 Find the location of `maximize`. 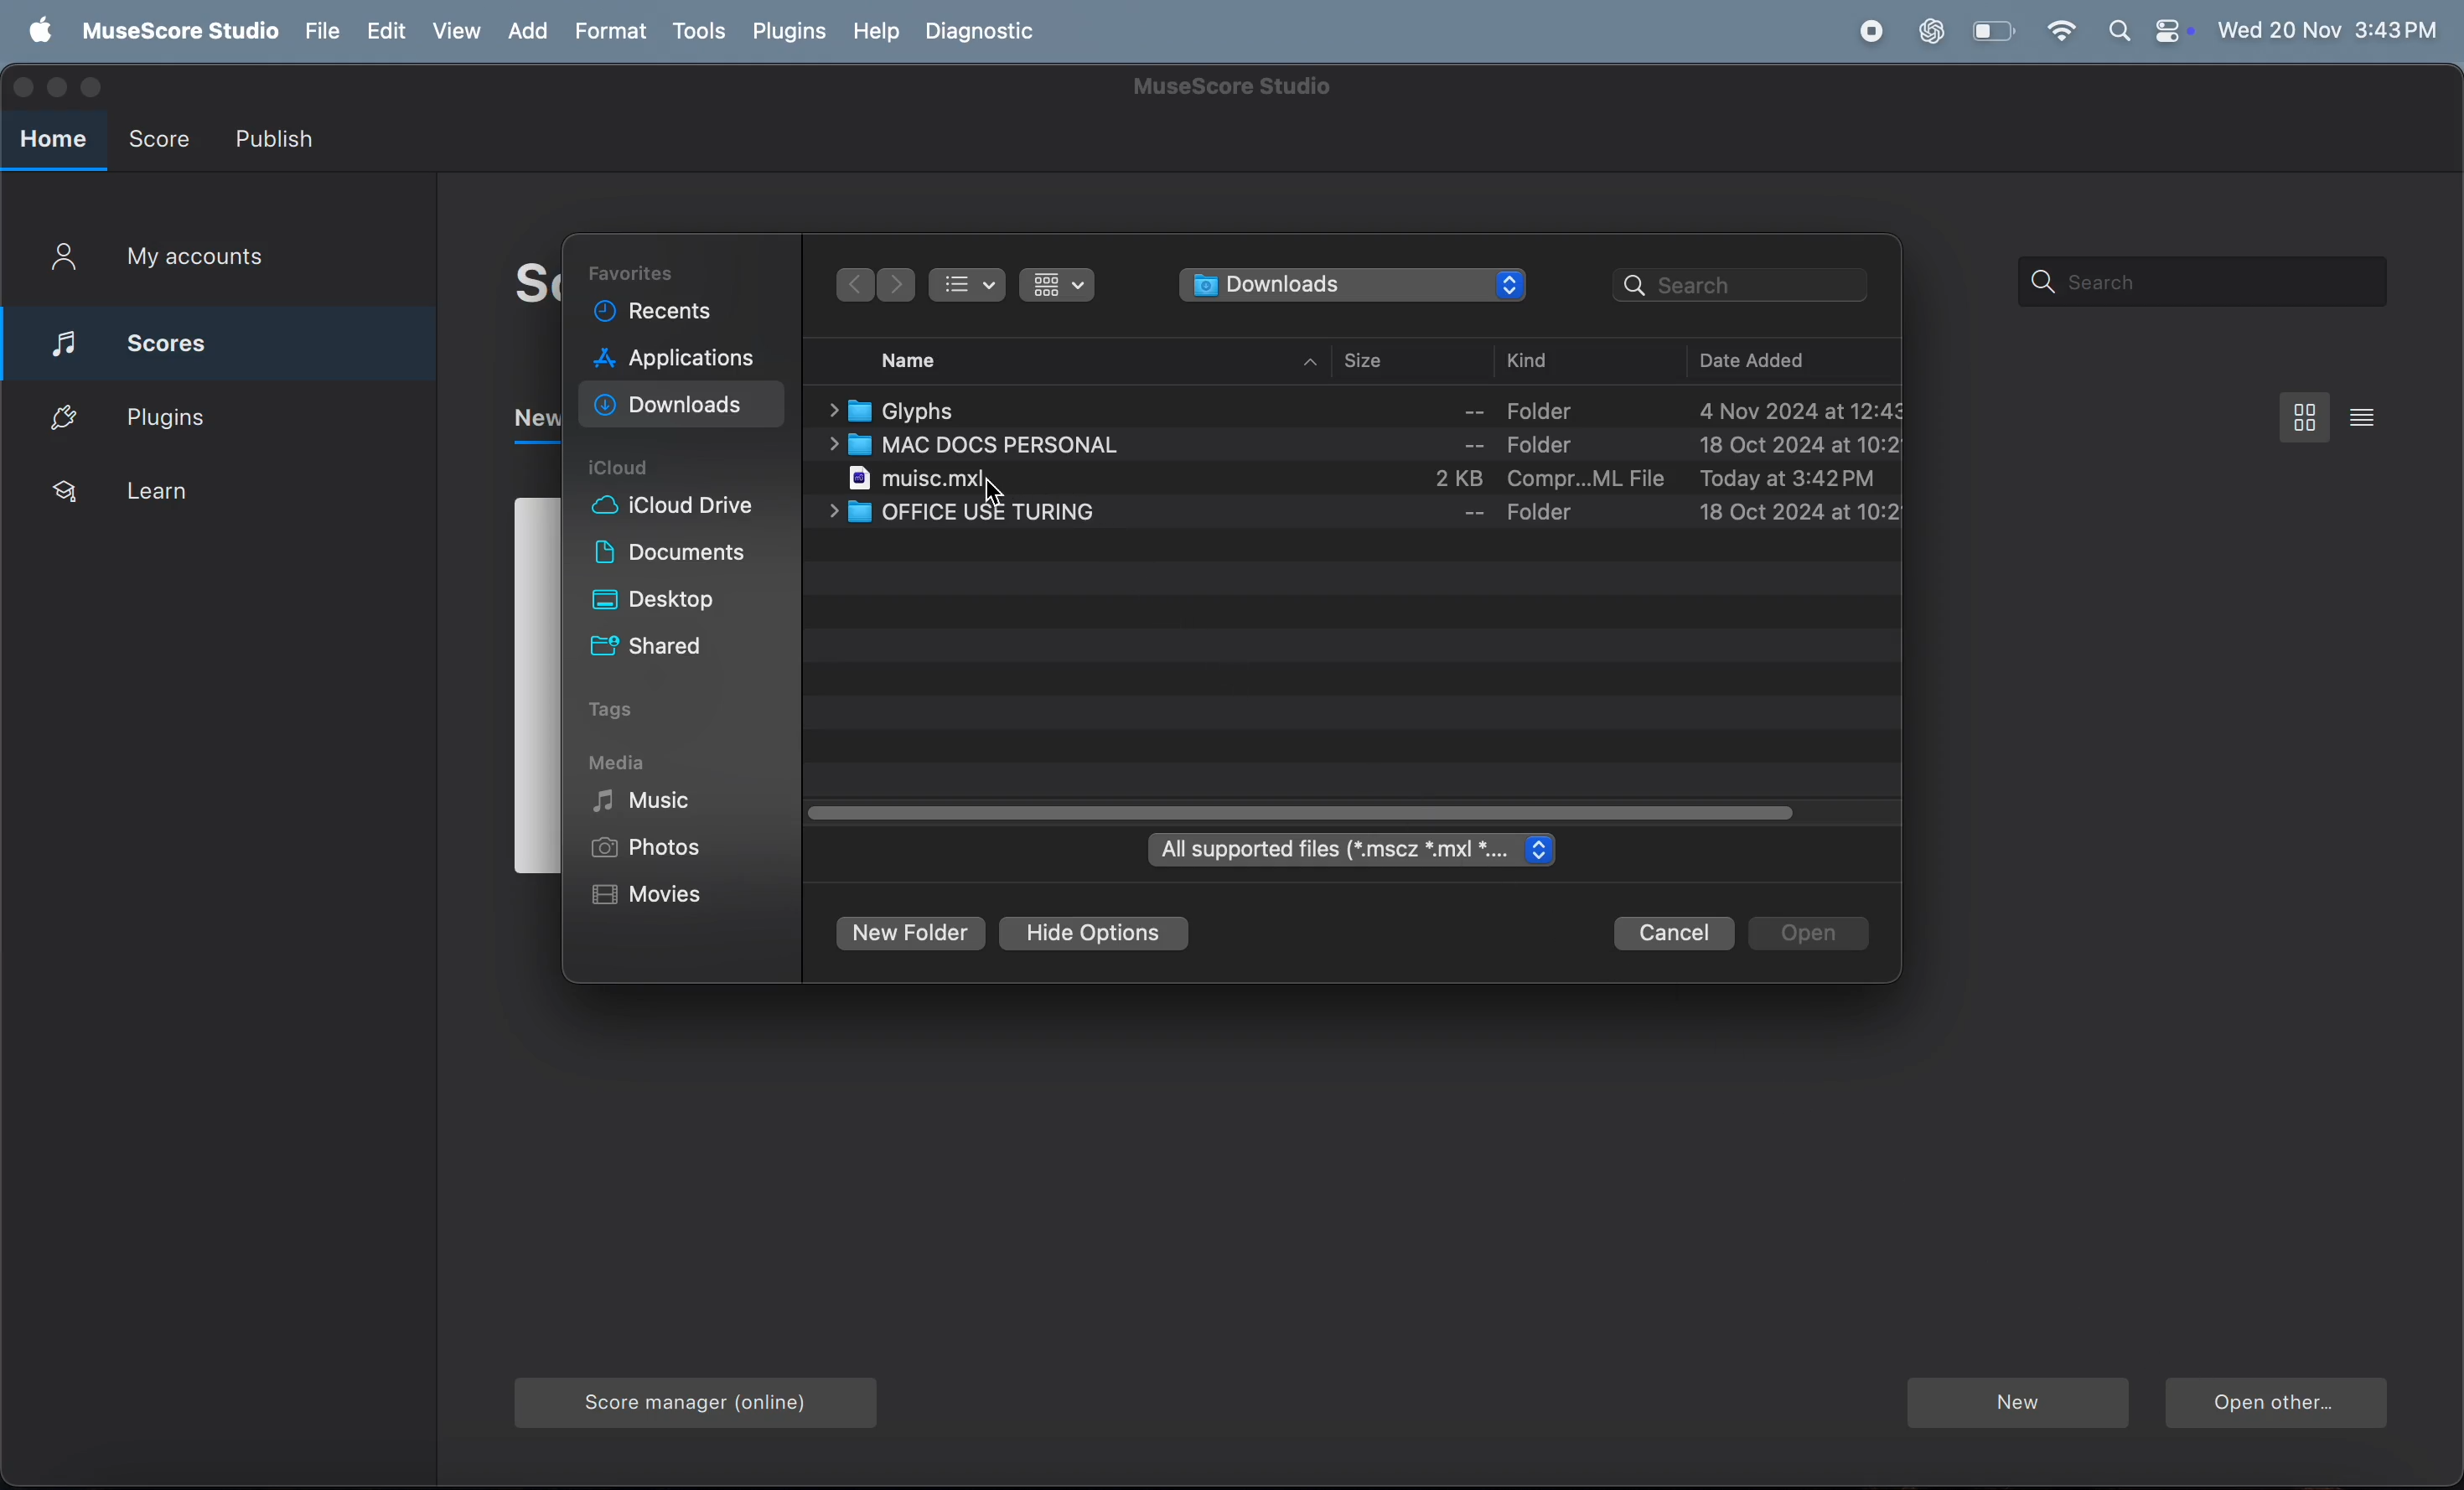

maximize is located at coordinates (94, 87).